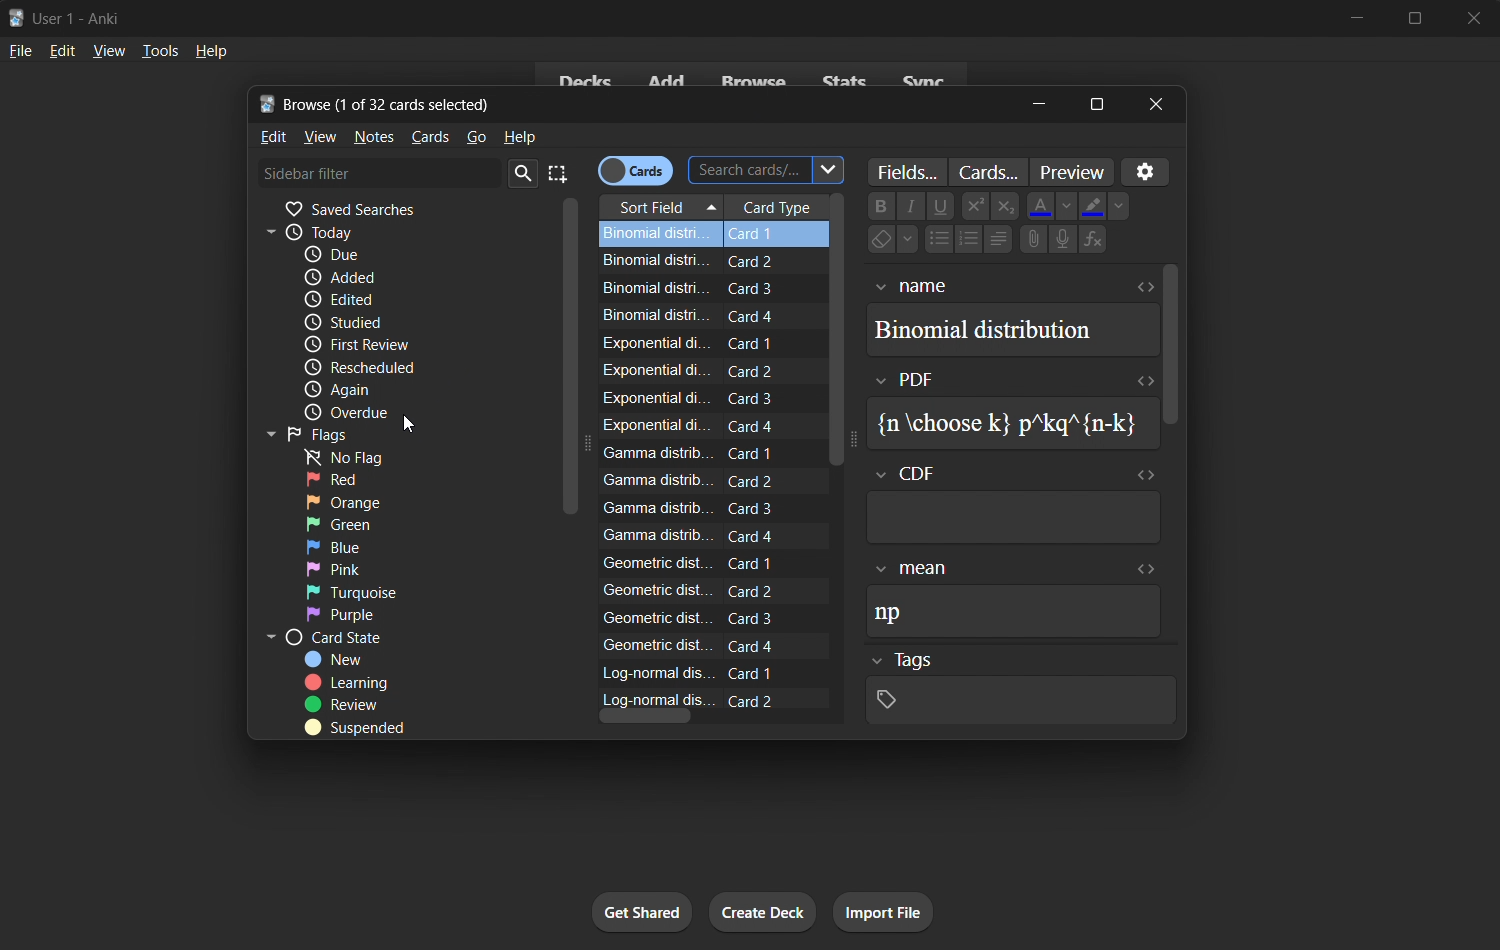  I want to click on minimize, so click(1362, 18).